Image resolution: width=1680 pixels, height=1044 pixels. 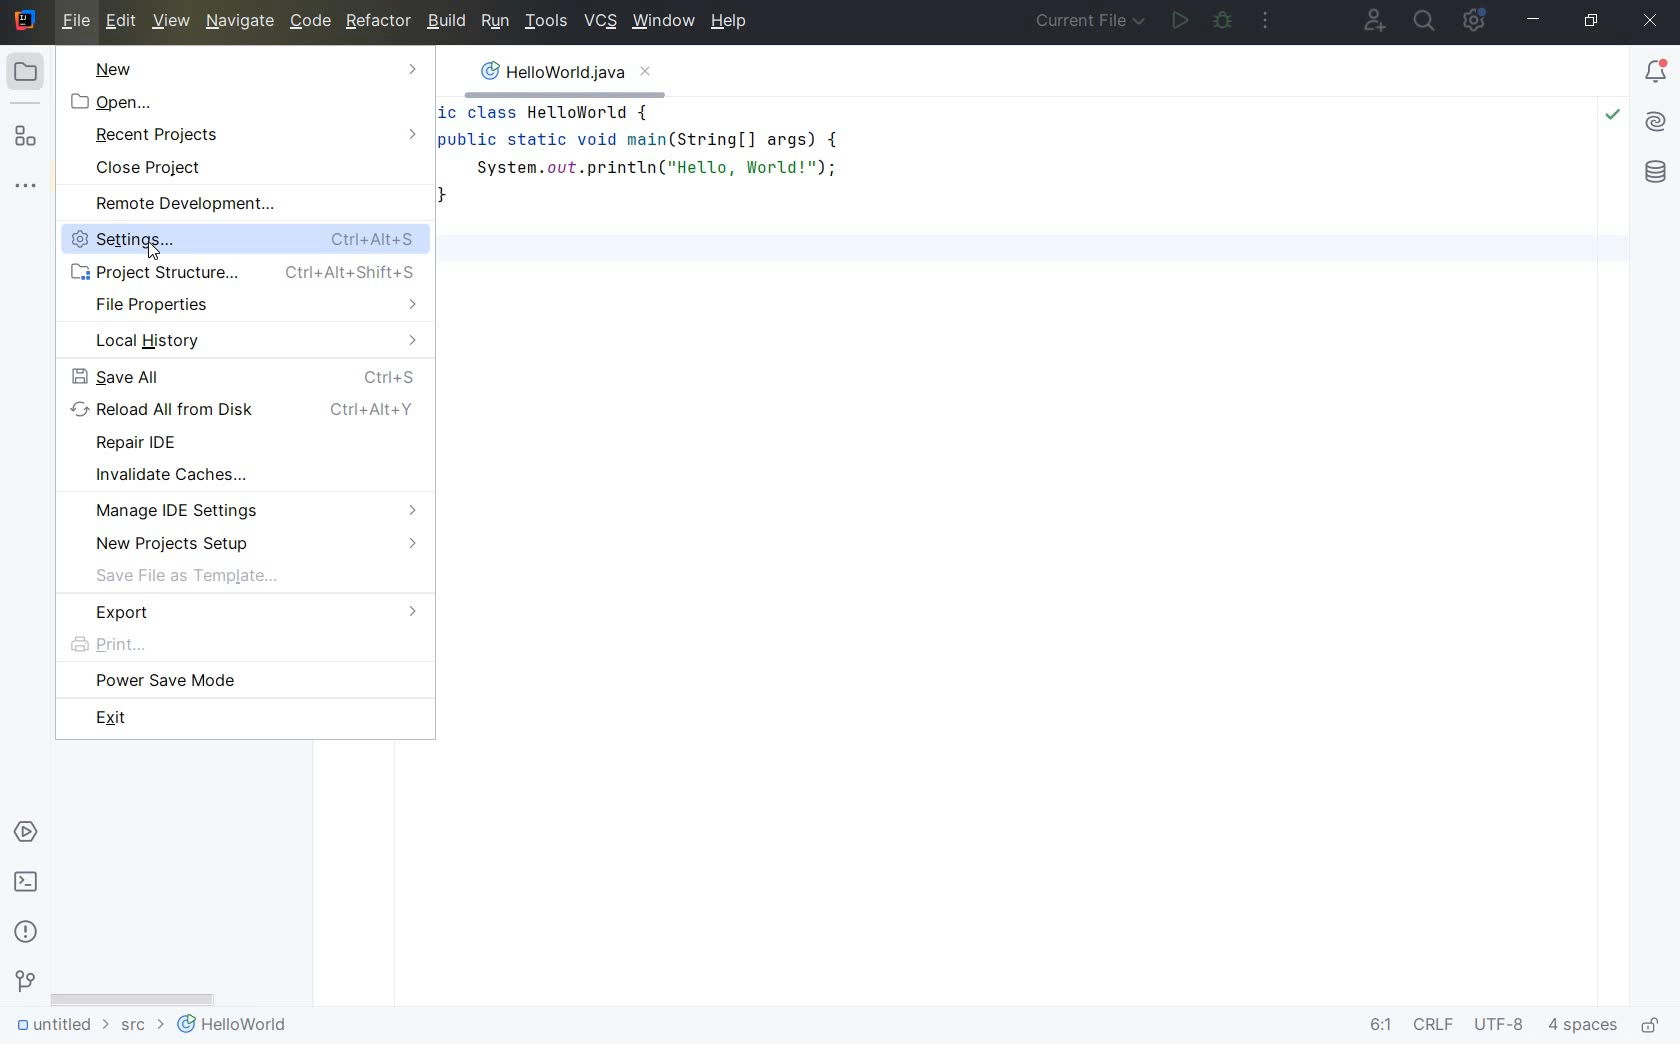 What do you see at coordinates (1656, 125) in the screenshot?
I see `AI Assistant` at bounding box center [1656, 125].